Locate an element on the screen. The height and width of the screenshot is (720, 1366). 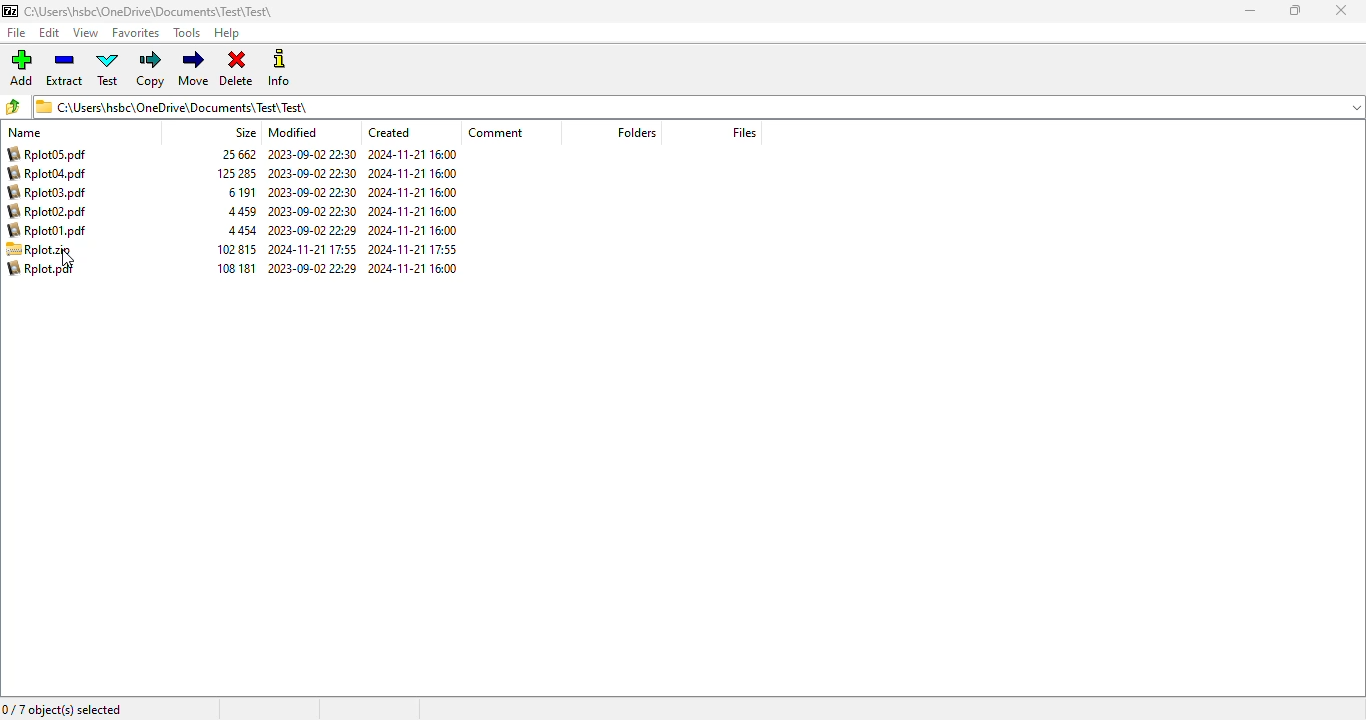
files is located at coordinates (744, 132).